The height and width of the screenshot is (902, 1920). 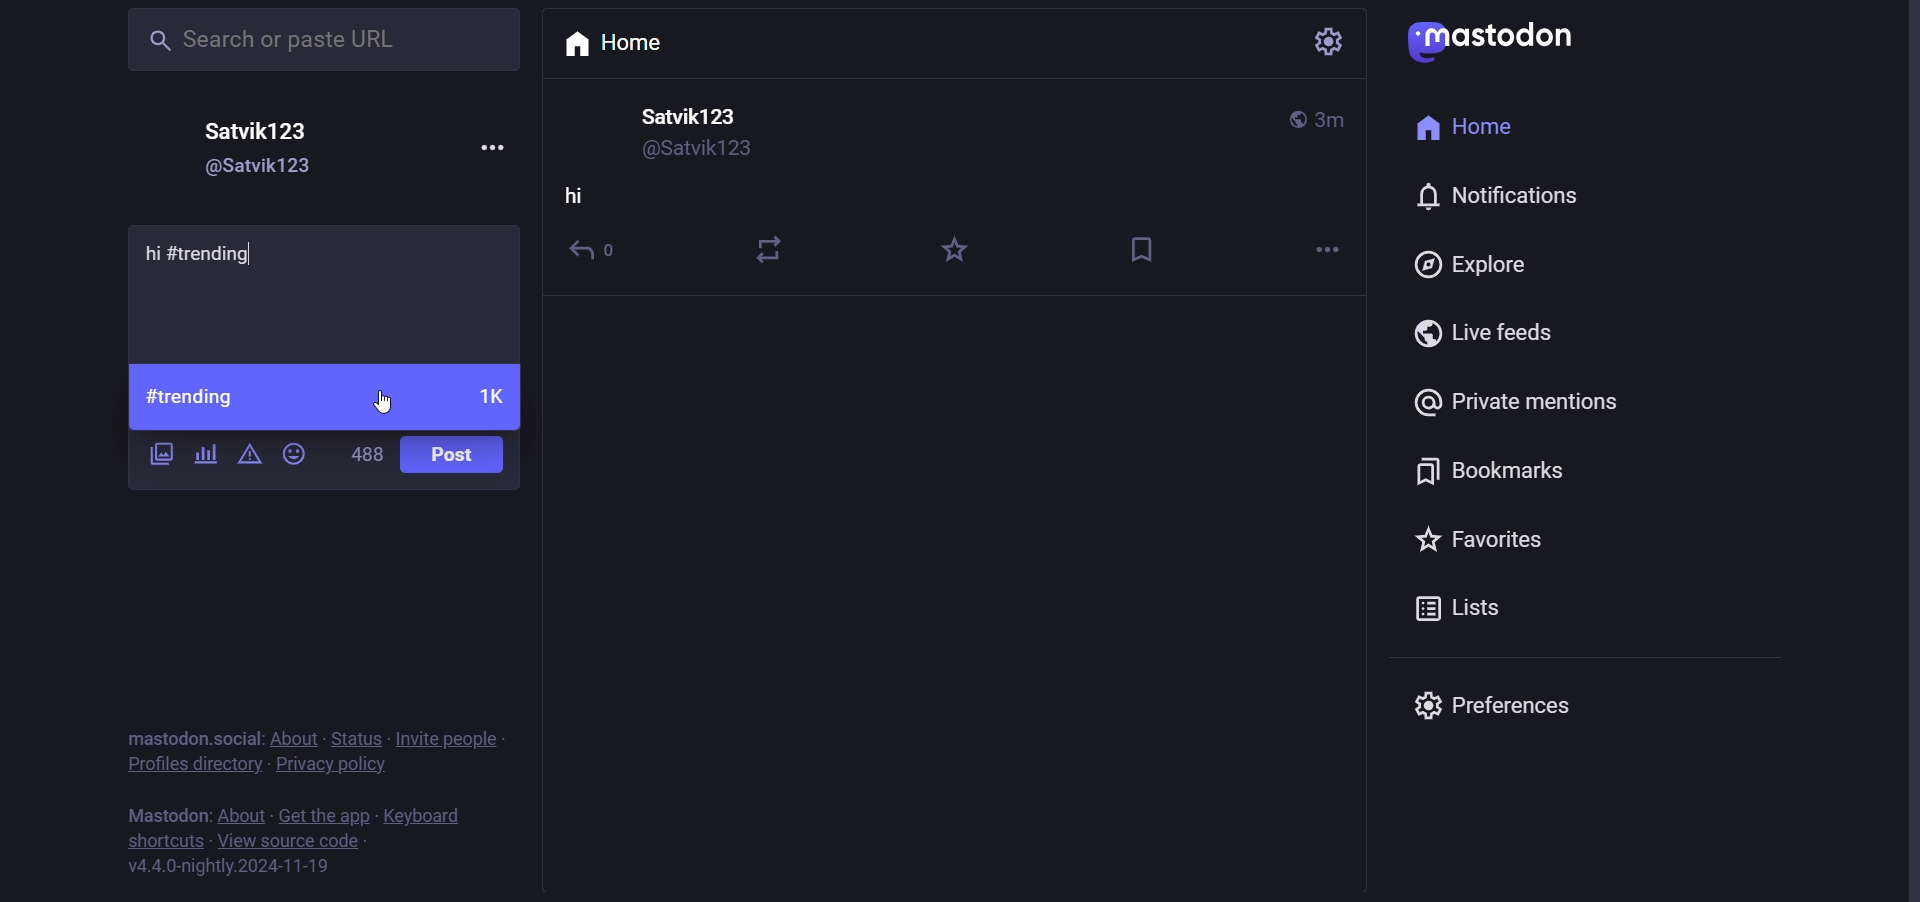 What do you see at coordinates (1484, 335) in the screenshot?
I see `live feed` at bounding box center [1484, 335].